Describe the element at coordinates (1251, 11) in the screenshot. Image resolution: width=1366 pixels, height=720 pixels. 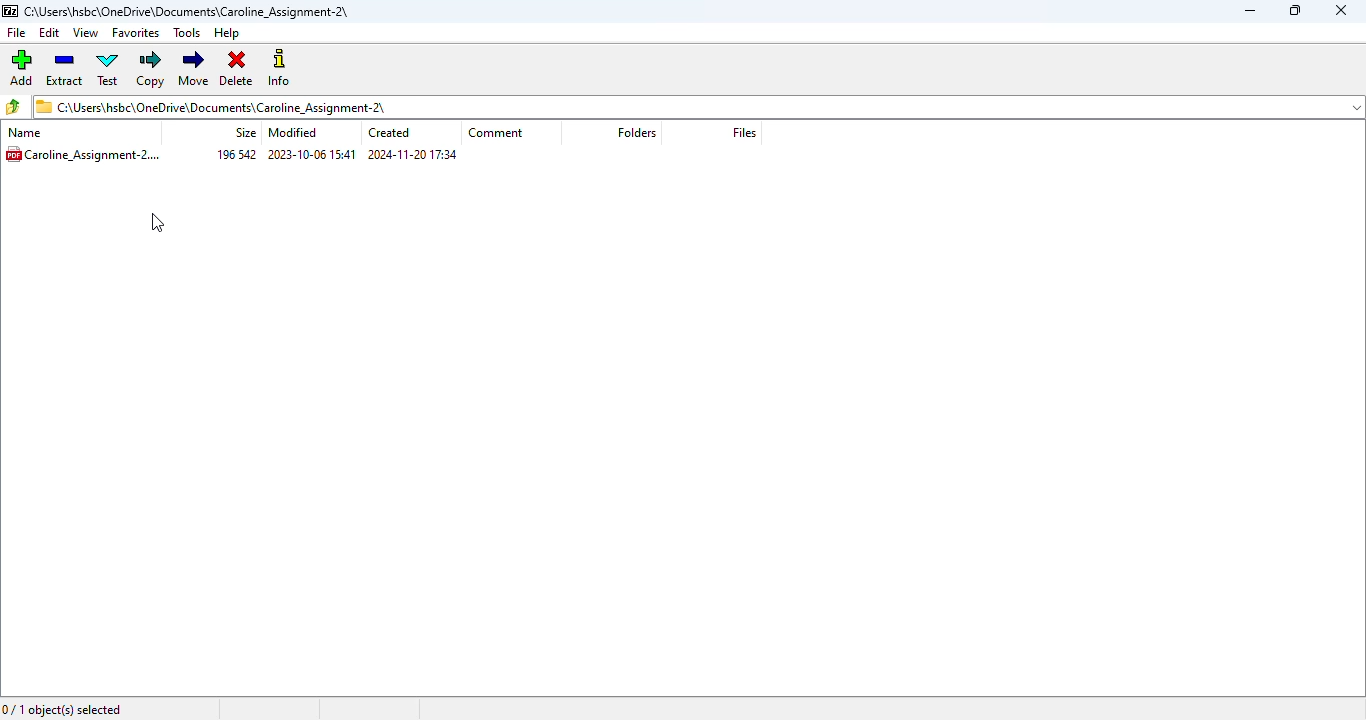
I see `minimize` at that location.